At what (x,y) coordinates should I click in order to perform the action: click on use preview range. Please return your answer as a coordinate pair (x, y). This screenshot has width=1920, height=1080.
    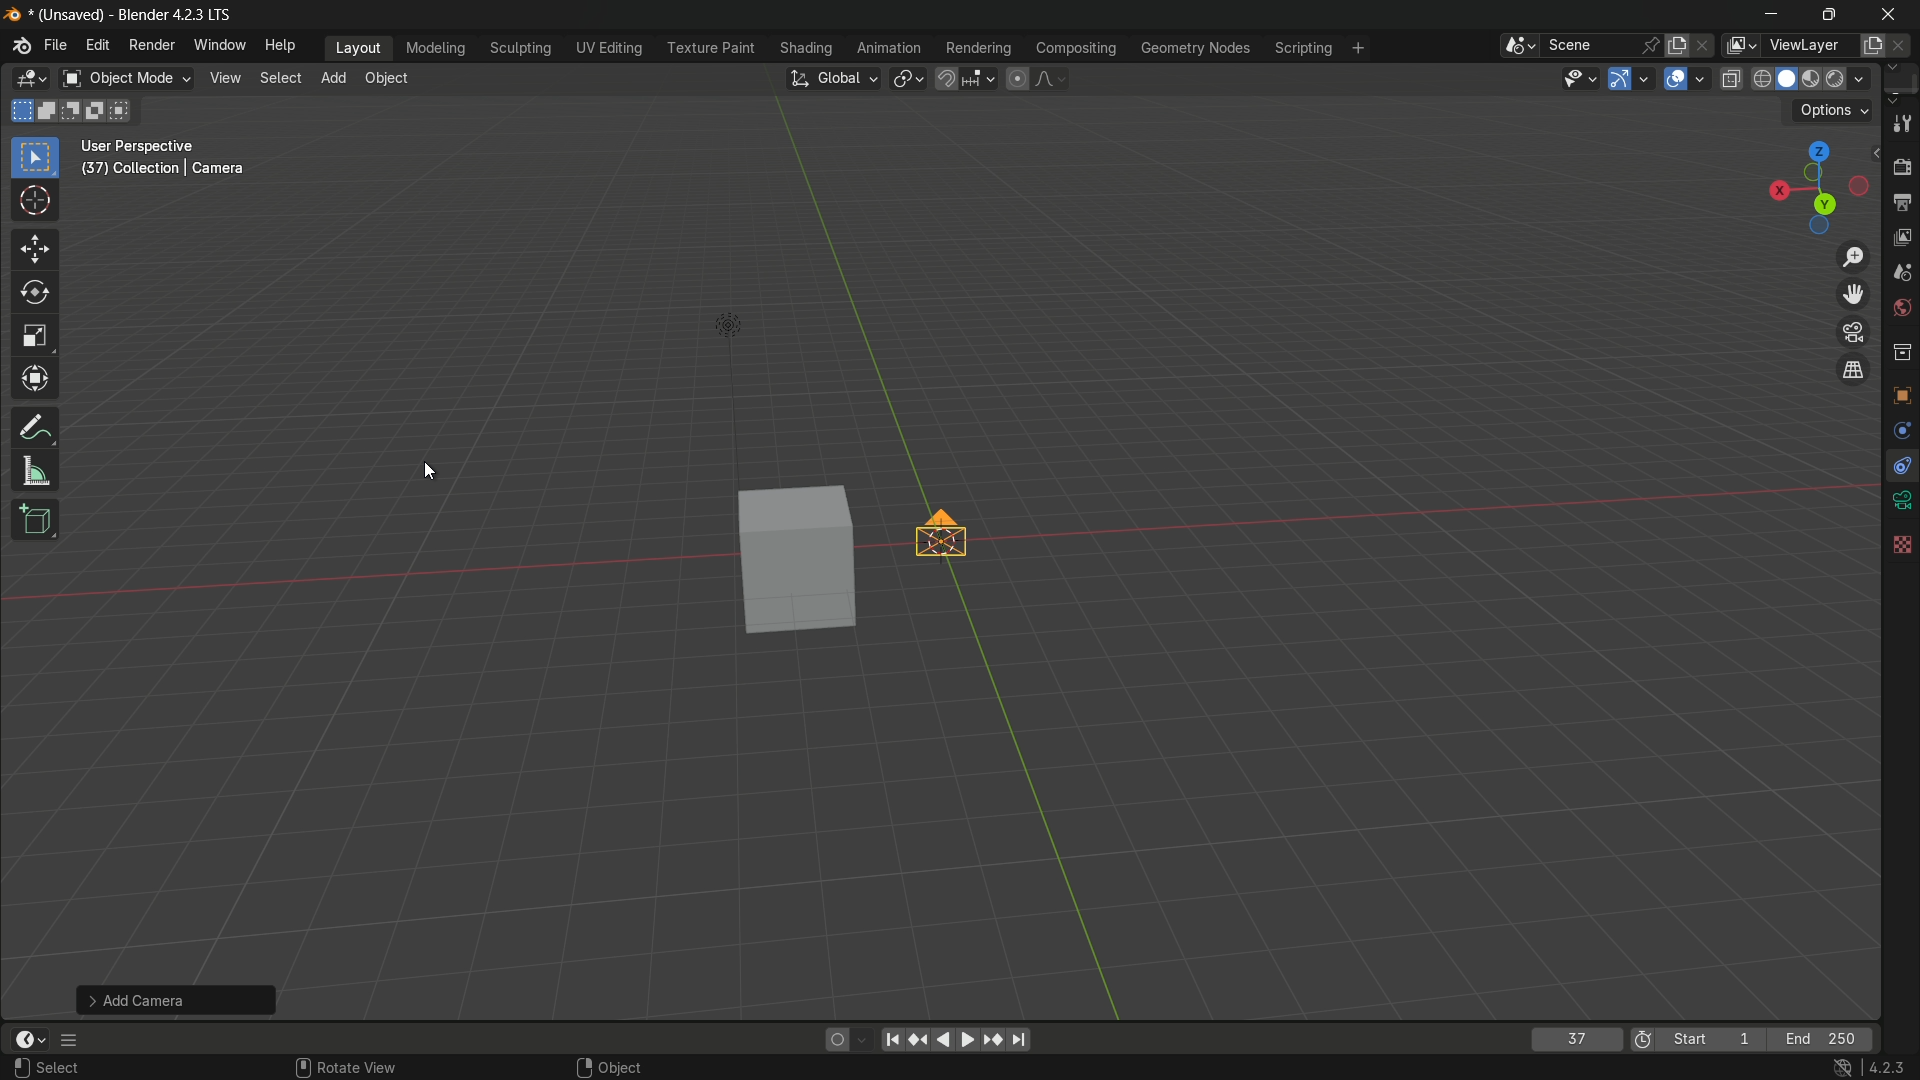
    Looking at the image, I should click on (1640, 1038).